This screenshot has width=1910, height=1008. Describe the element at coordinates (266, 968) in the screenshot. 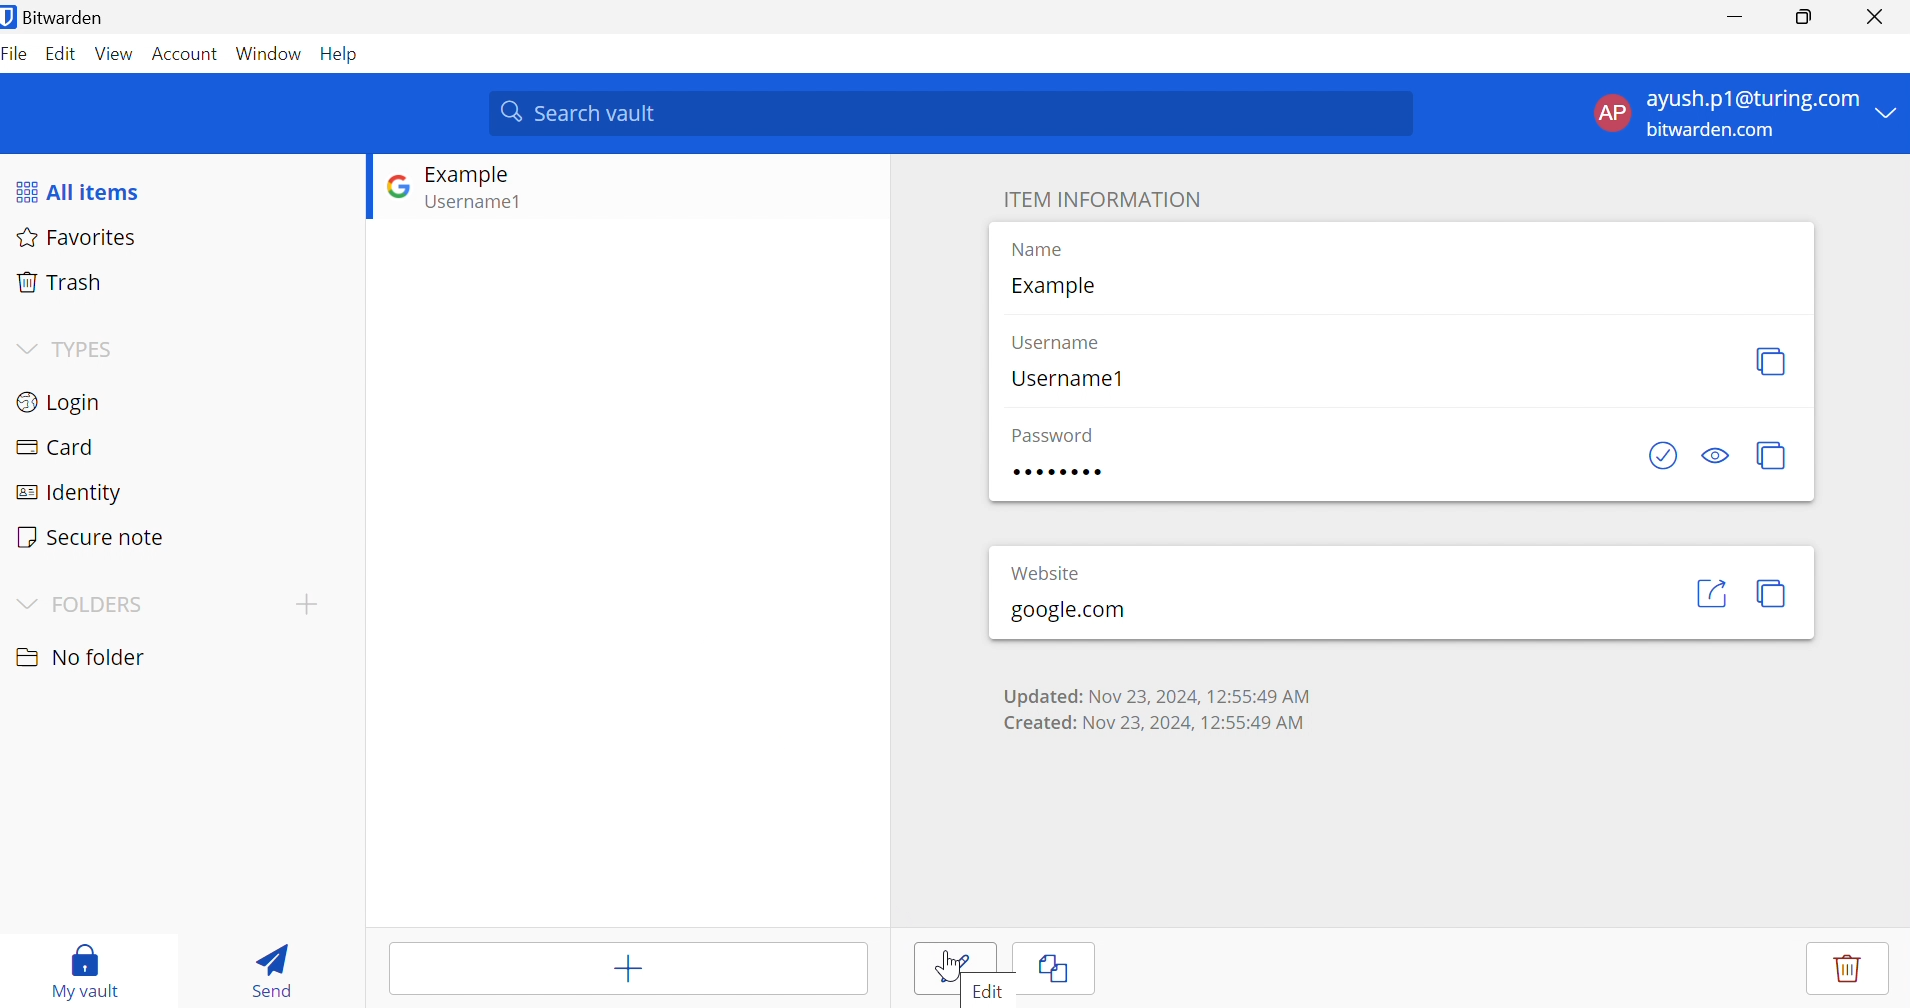

I see `Send` at that location.